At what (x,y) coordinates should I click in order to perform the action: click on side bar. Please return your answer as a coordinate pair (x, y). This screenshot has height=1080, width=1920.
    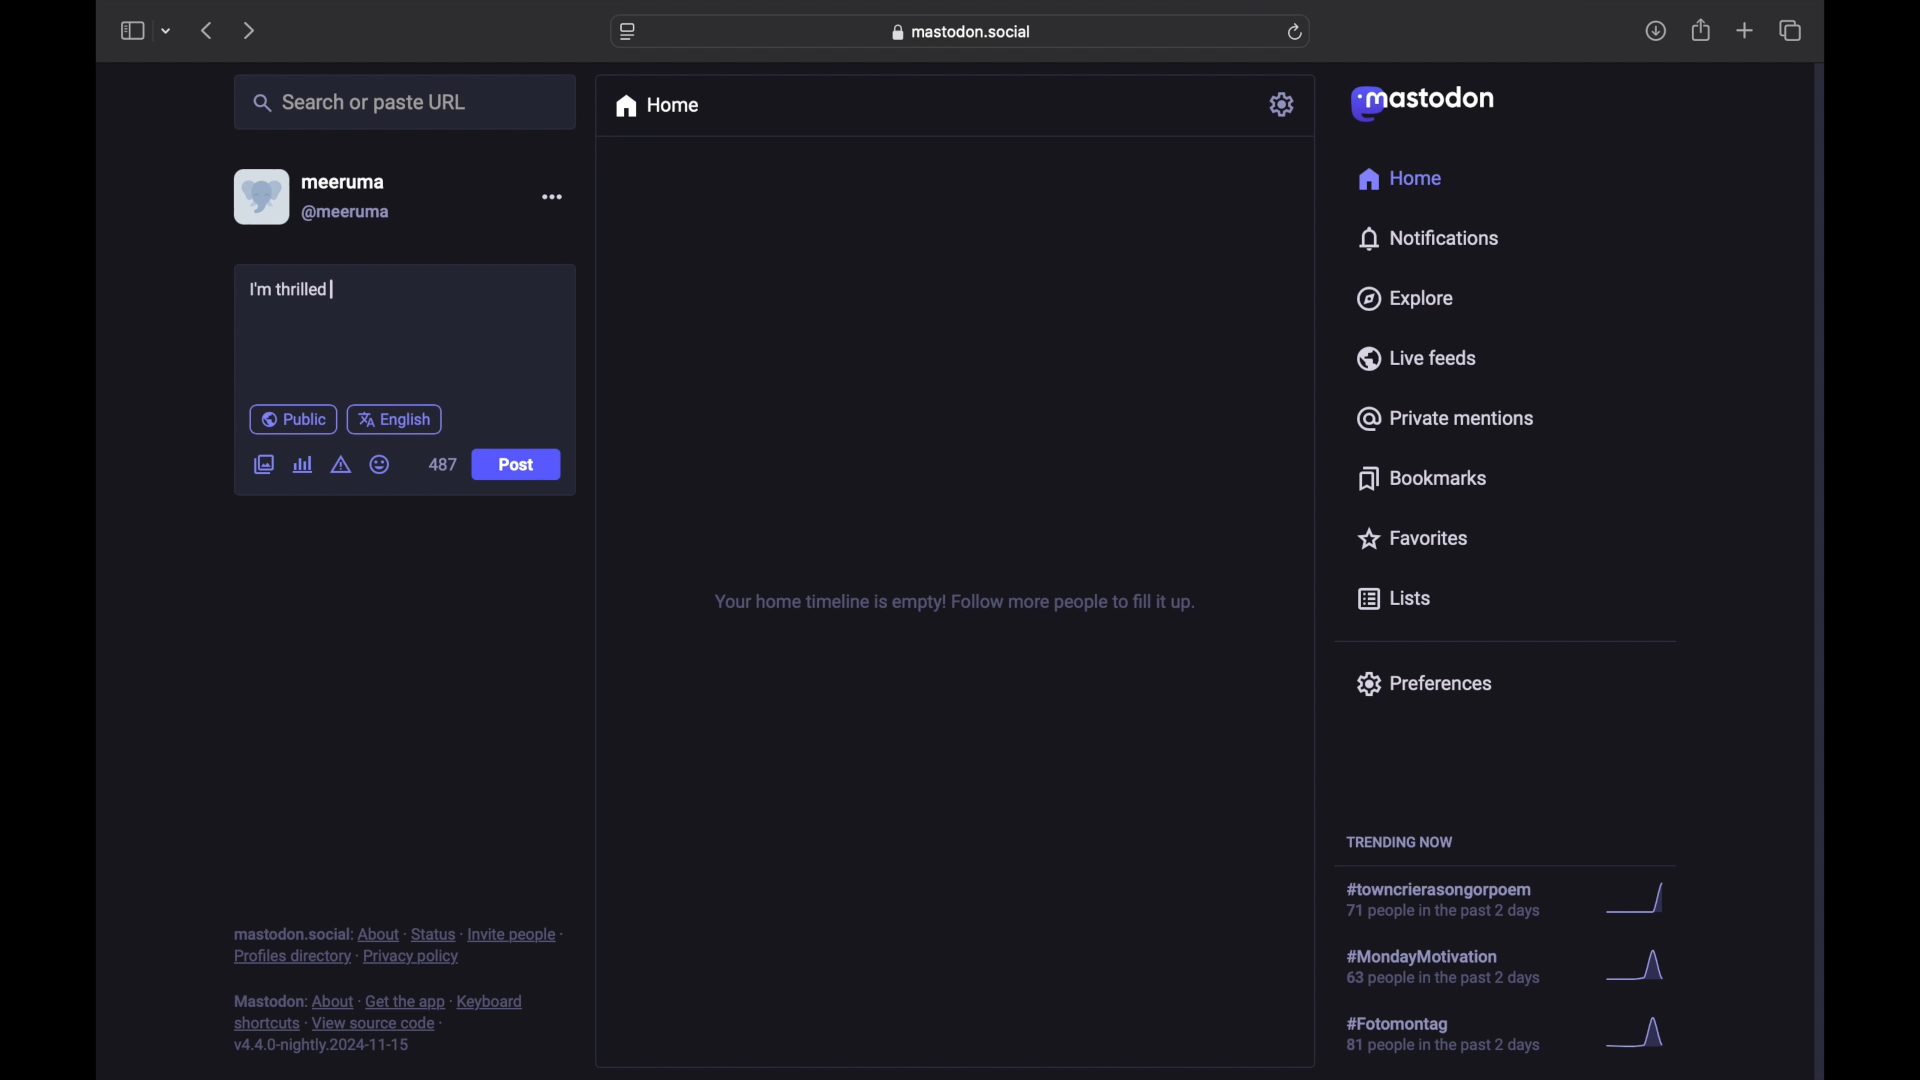
    Looking at the image, I should click on (131, 30).